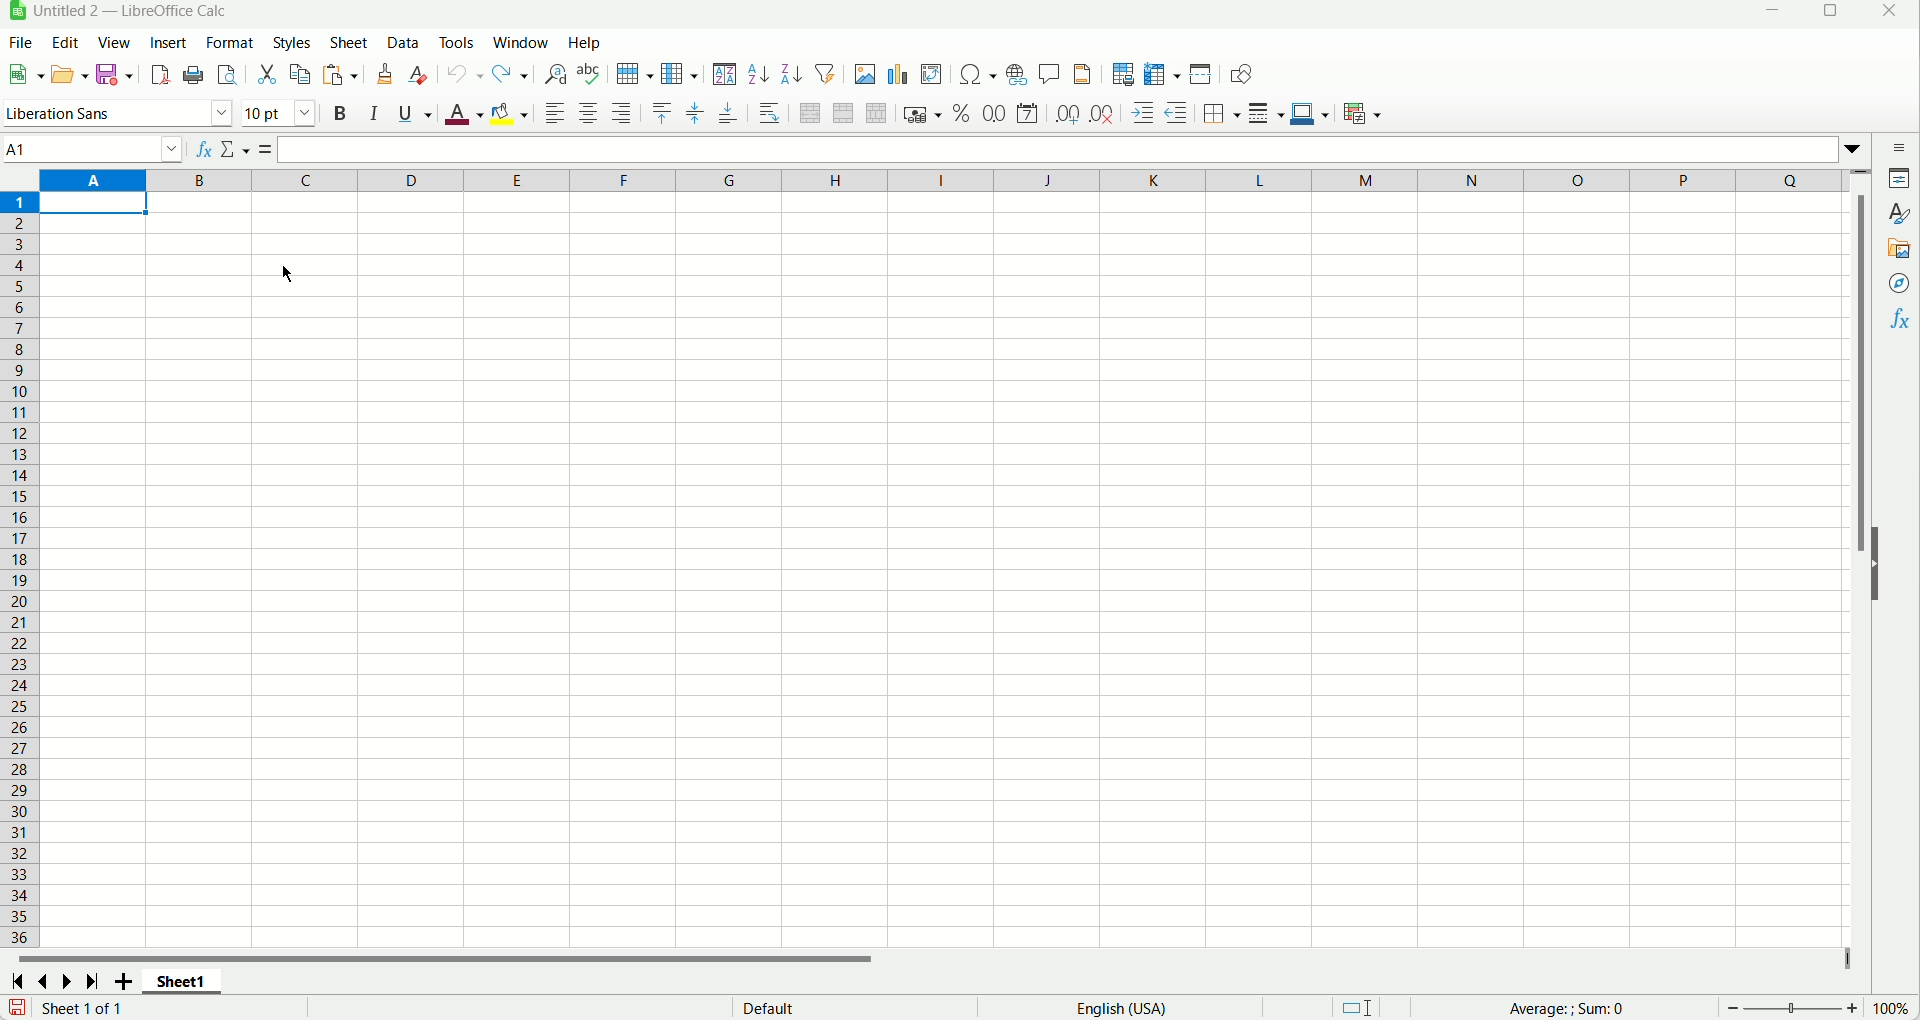 The width and height of the screenshot is (1920, 1020). What do you see at coordinates (759, 75) in the screenshot?
I see `Sort ascending` at bounding box center [759, 75].